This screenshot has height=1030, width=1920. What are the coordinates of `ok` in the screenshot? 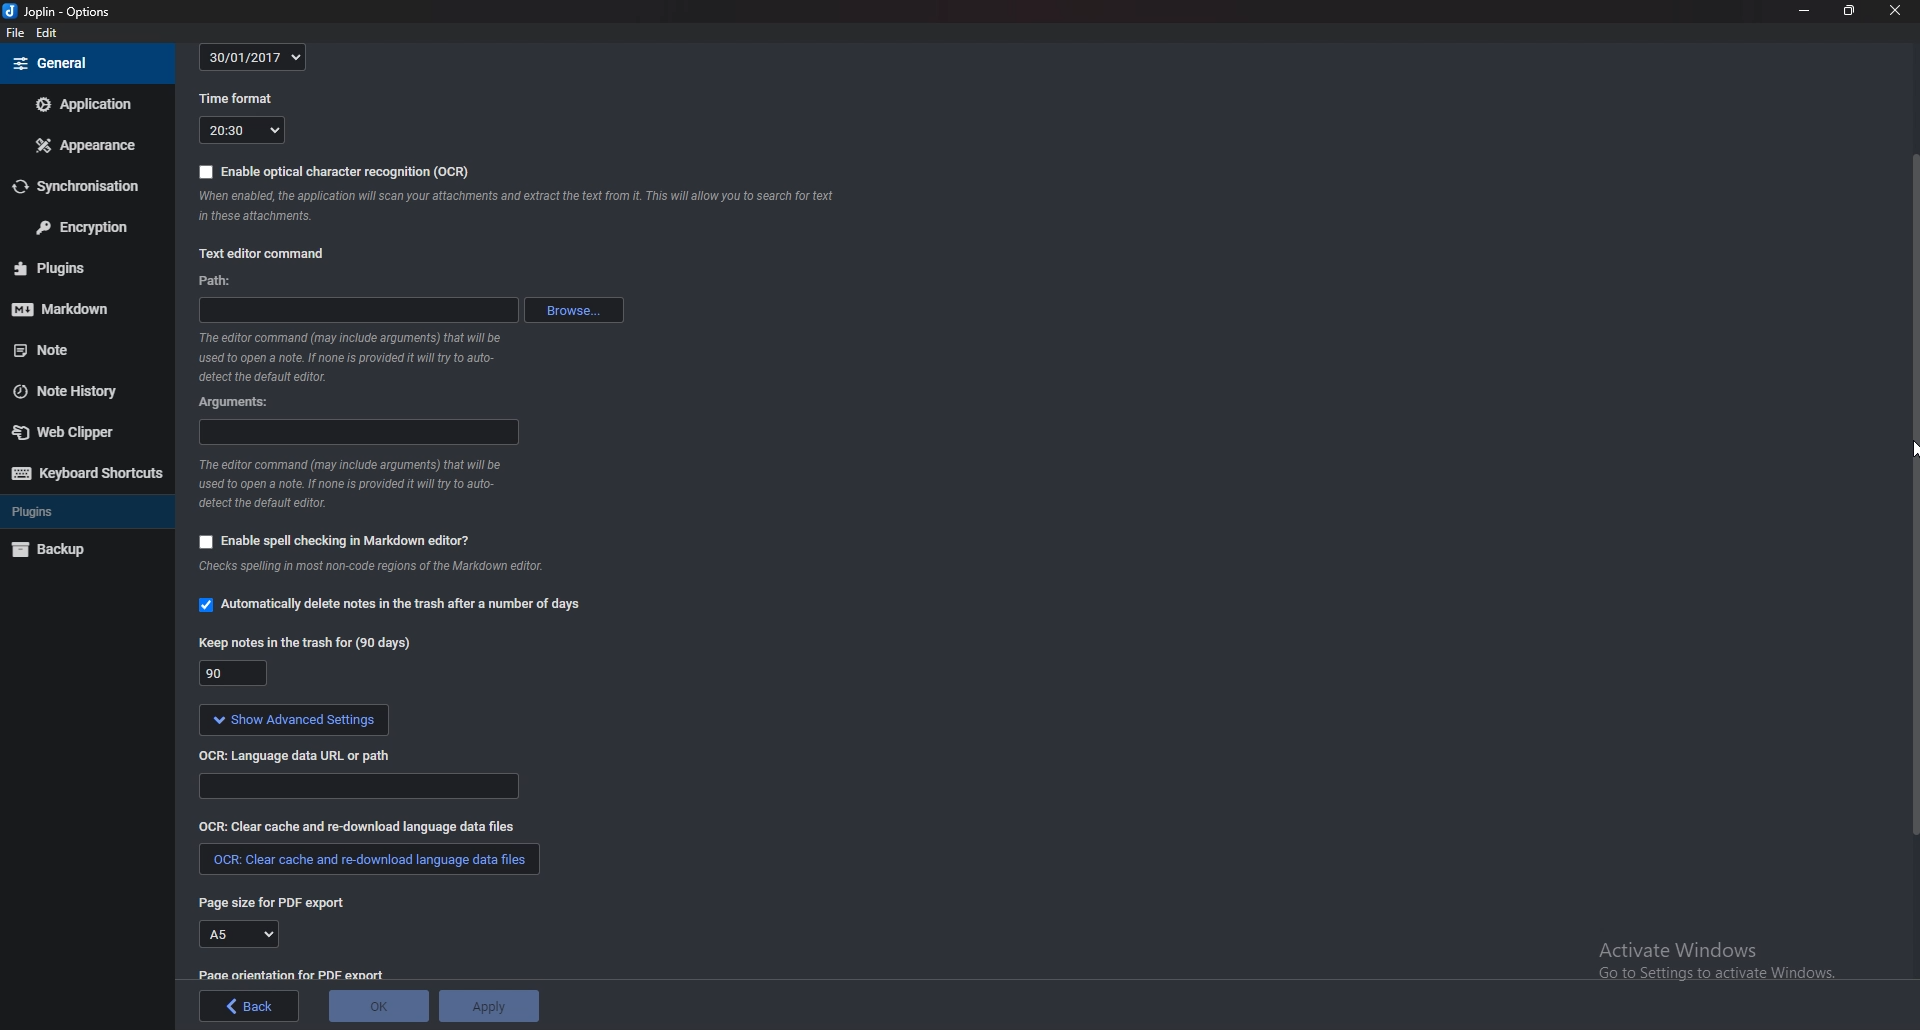 It's located at (380, 1004).